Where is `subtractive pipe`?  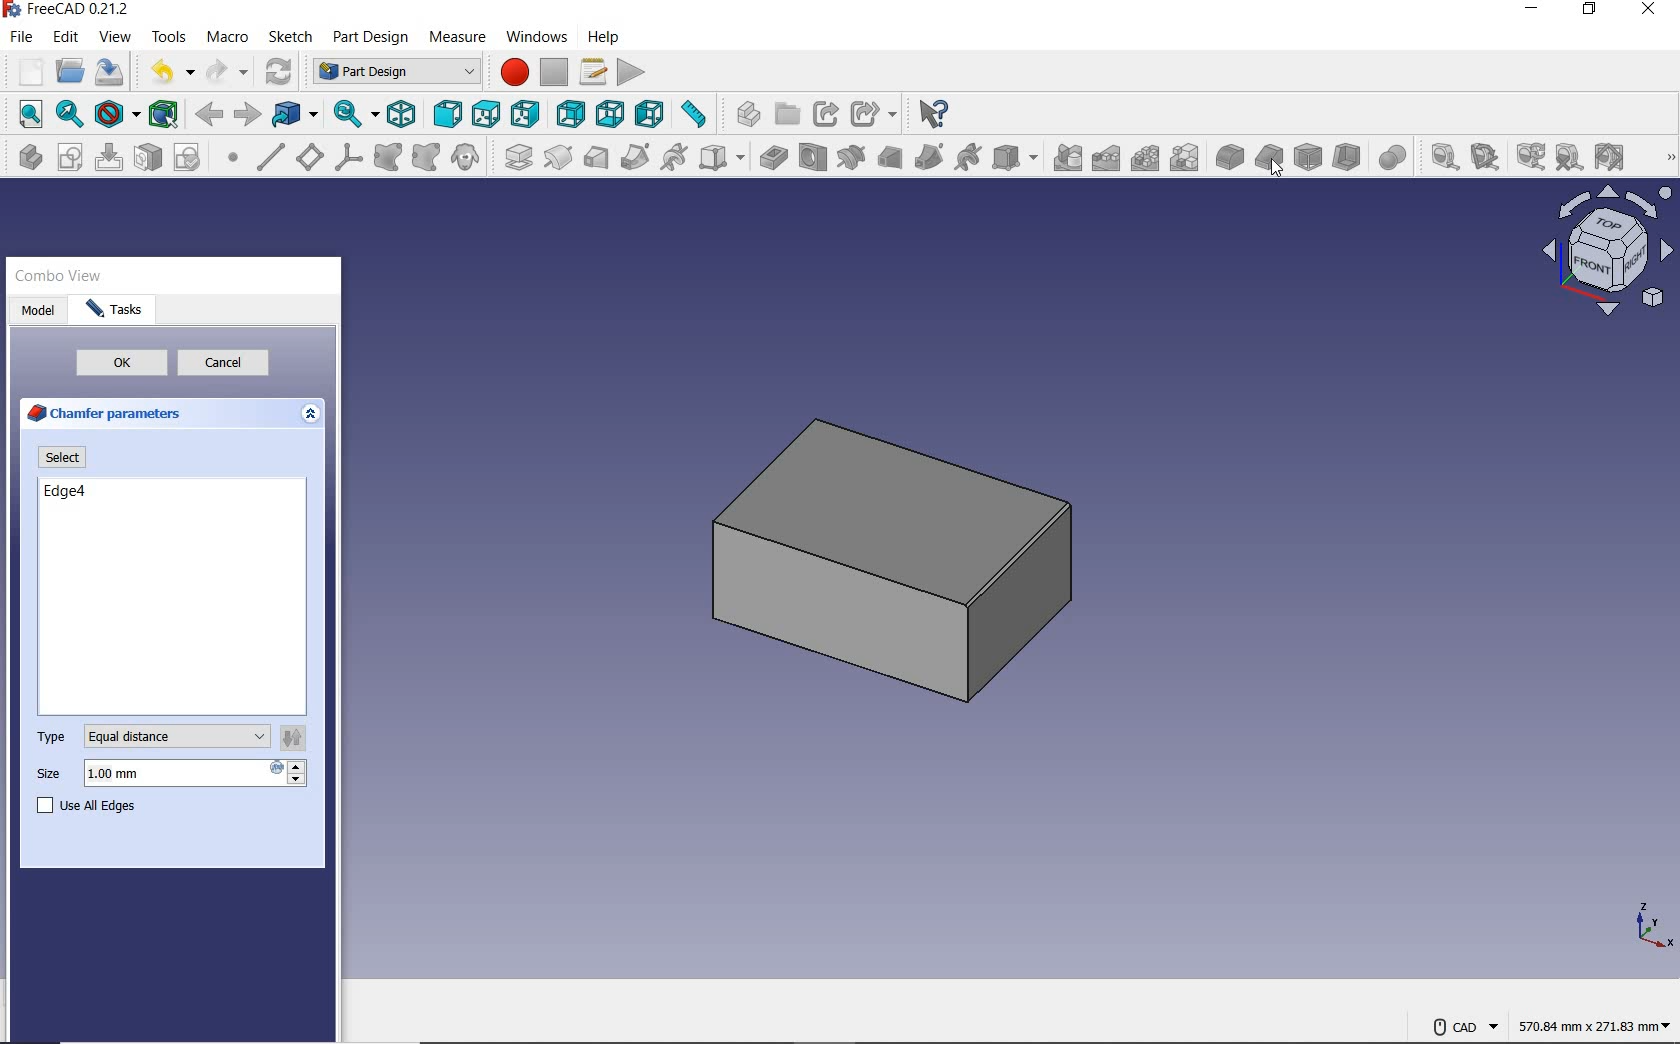 subtractive pipe is located at coordinates (931, 157).